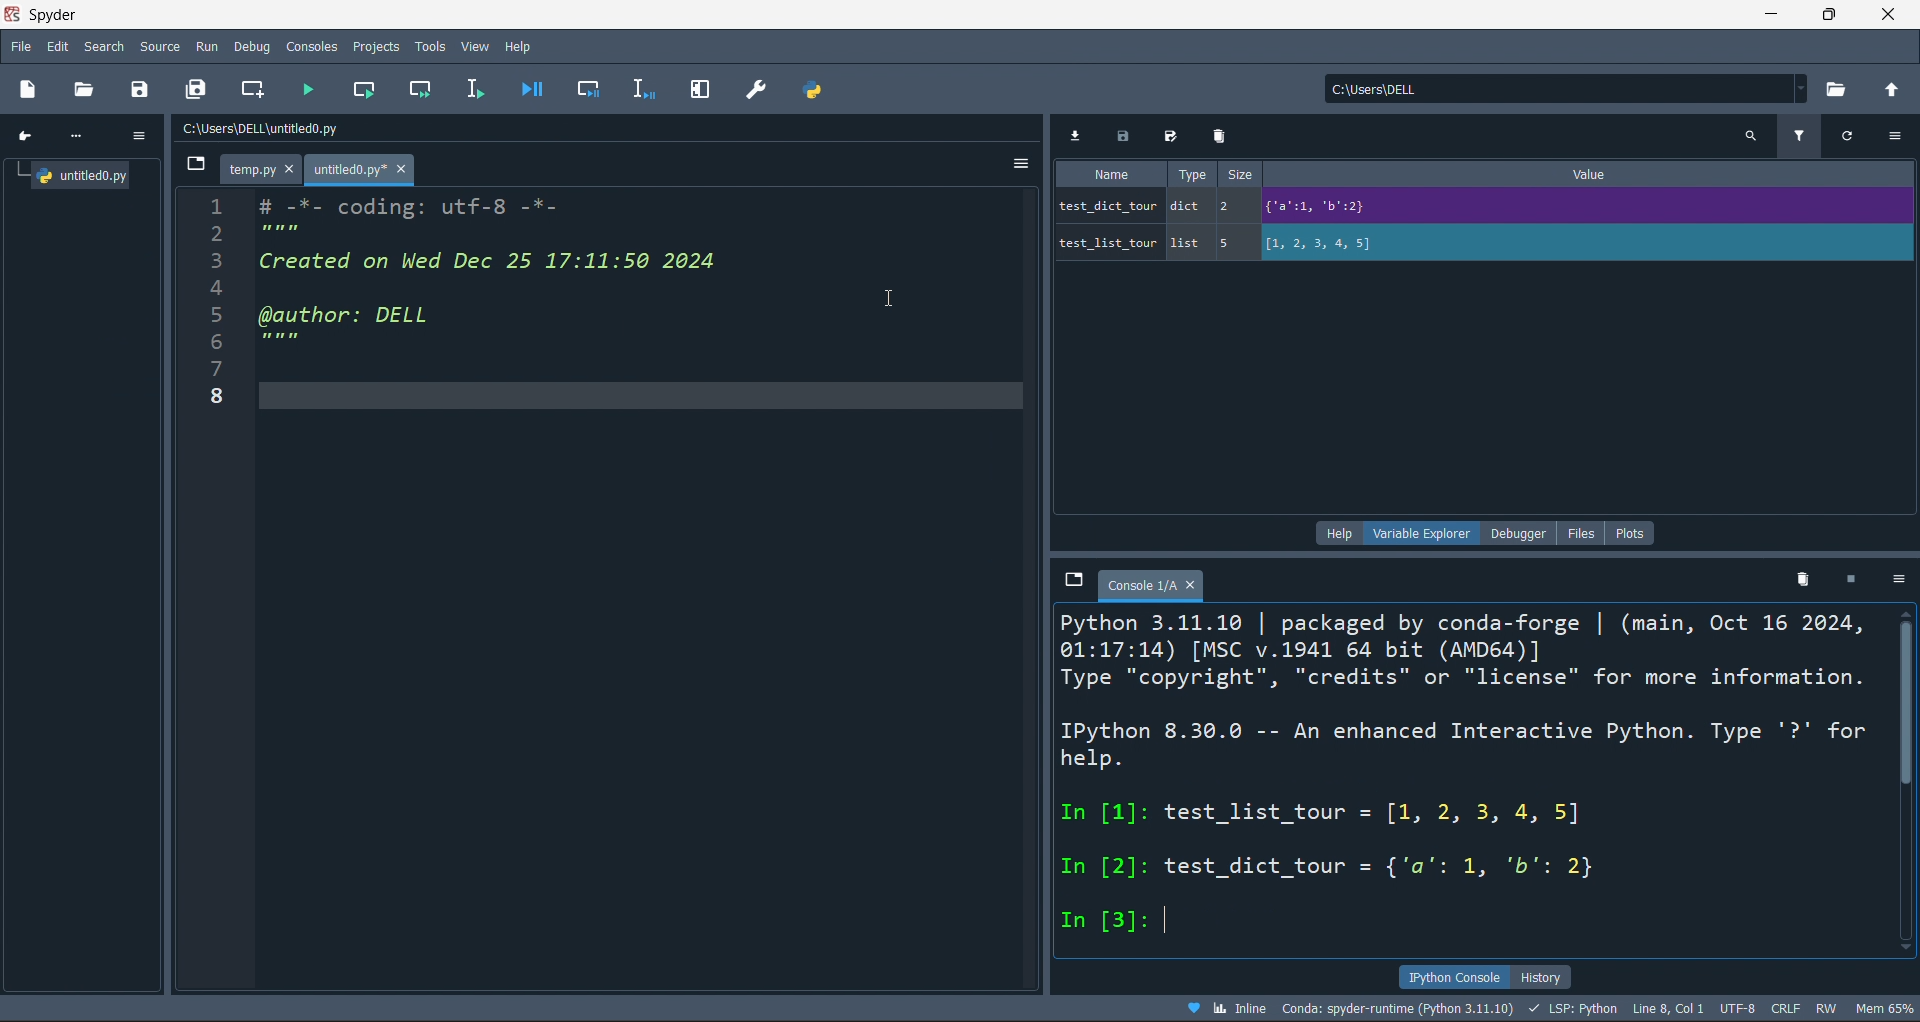 The height and width of the screenshot is (1022, 1920). What do you see at coordinates (1845, 88) in the screenshot?
I see `open directory` at bounding box center [1845, 88].